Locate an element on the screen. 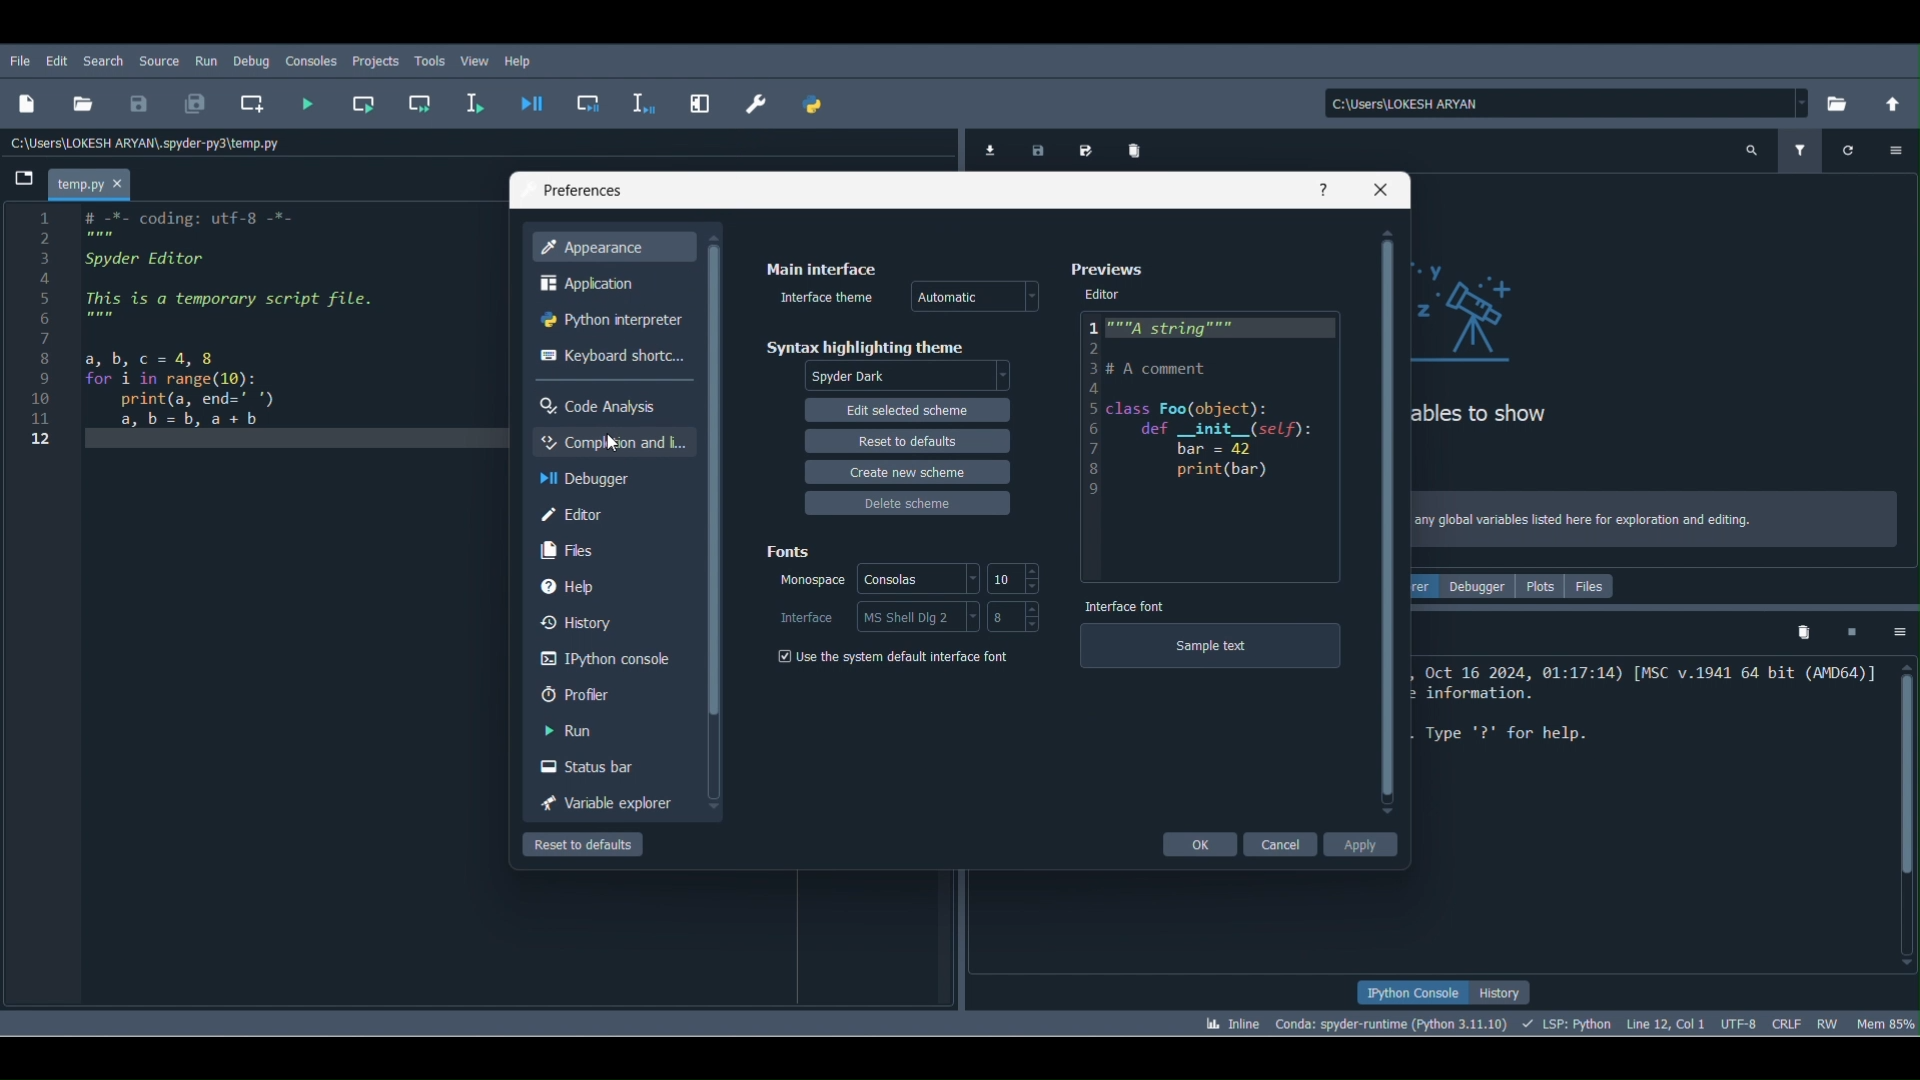 This screenshot has height=1080, width=1920. Code Analysis is located at coordinates (596, 403).